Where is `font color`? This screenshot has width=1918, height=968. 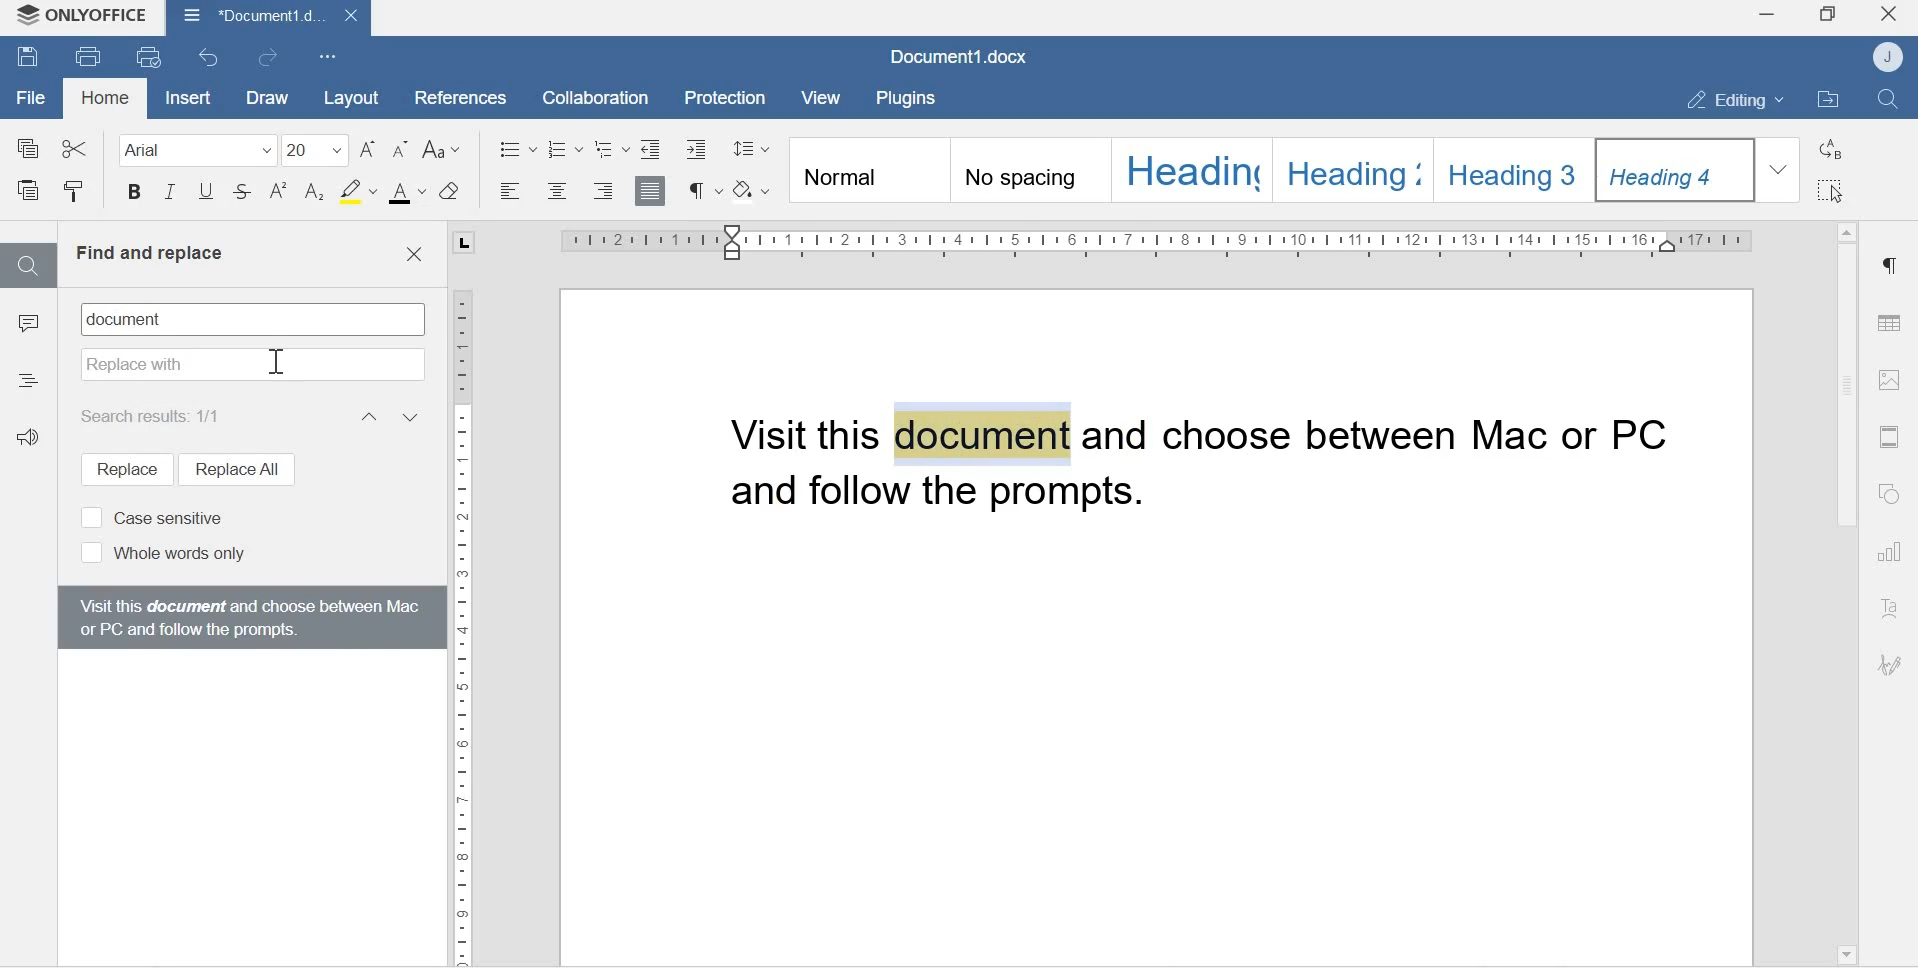
font color is located at coordinates (408, 193).